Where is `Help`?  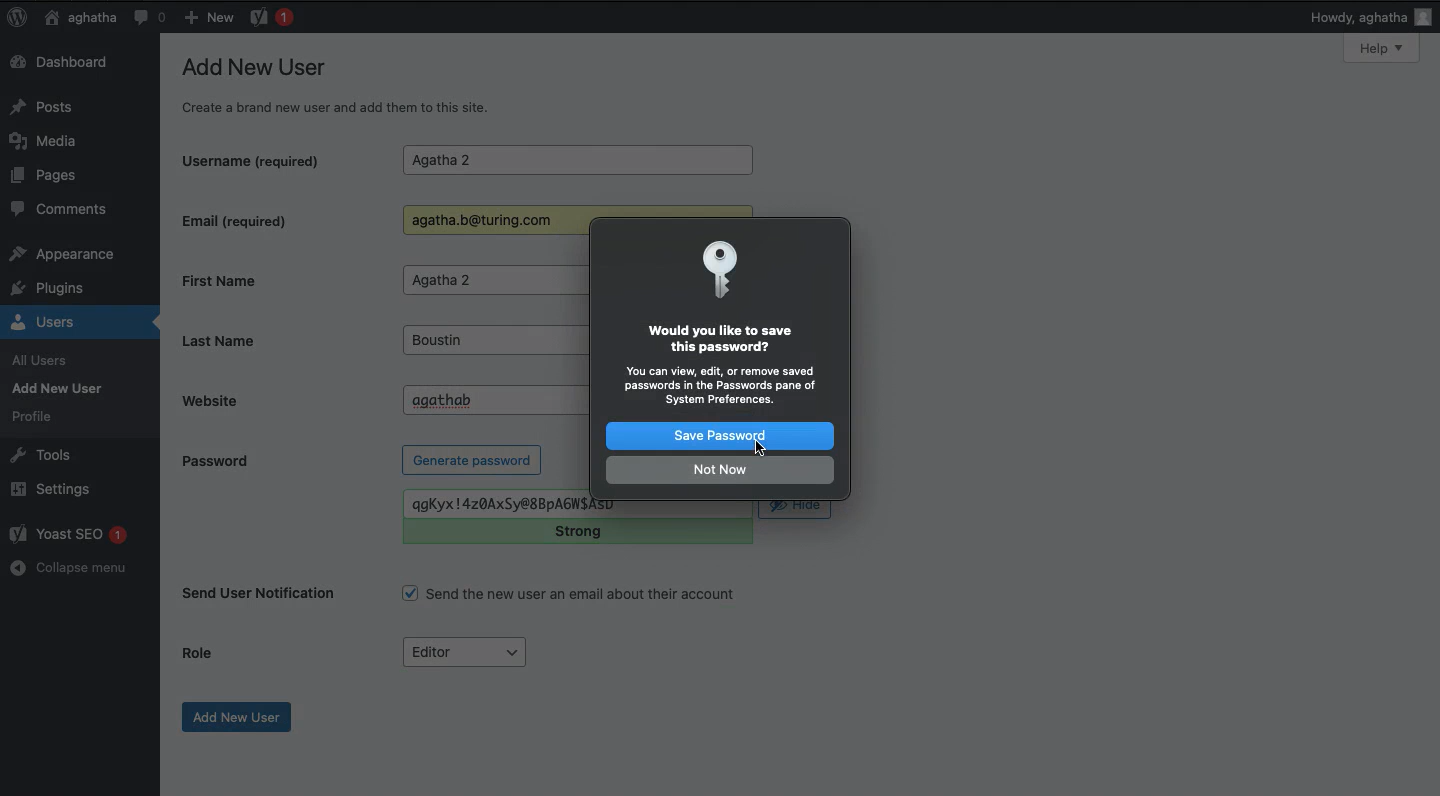 Help is located at coordinates (1381, 48).